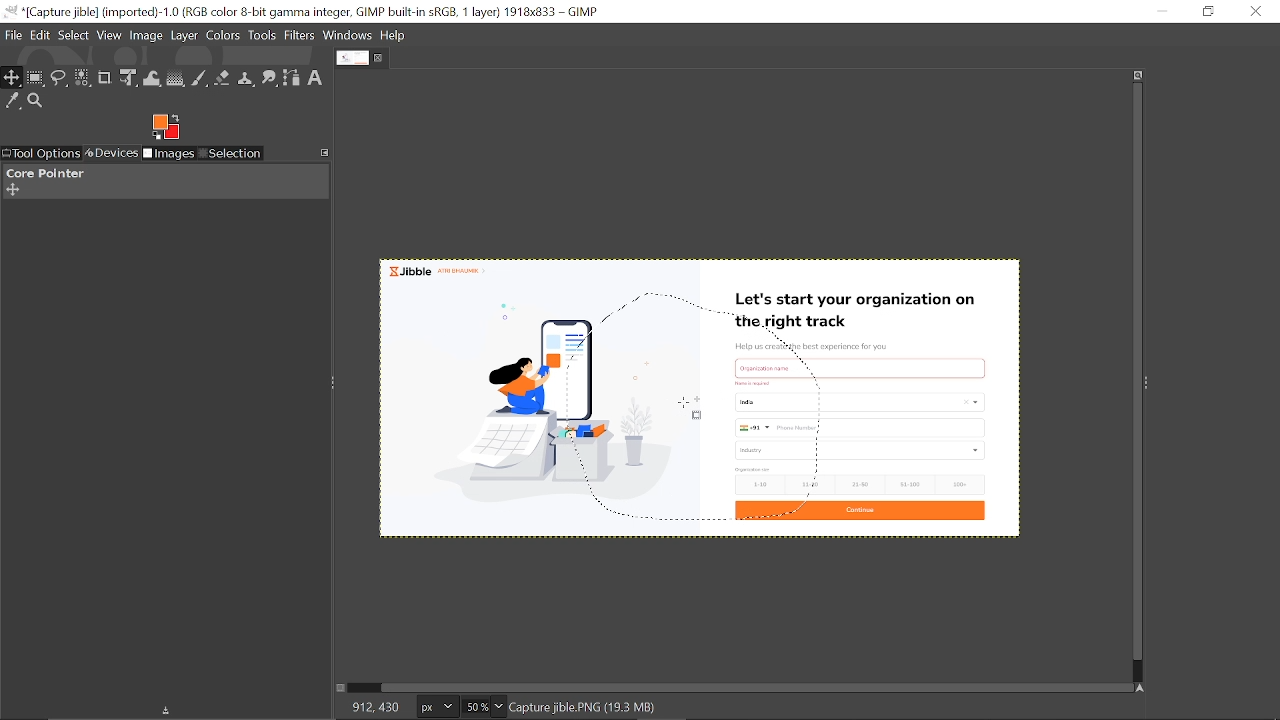 This screenshot has width=1280, height=720. Describe the element at coordinates (165, 125) in the screenshot. I see `expand` at that location.